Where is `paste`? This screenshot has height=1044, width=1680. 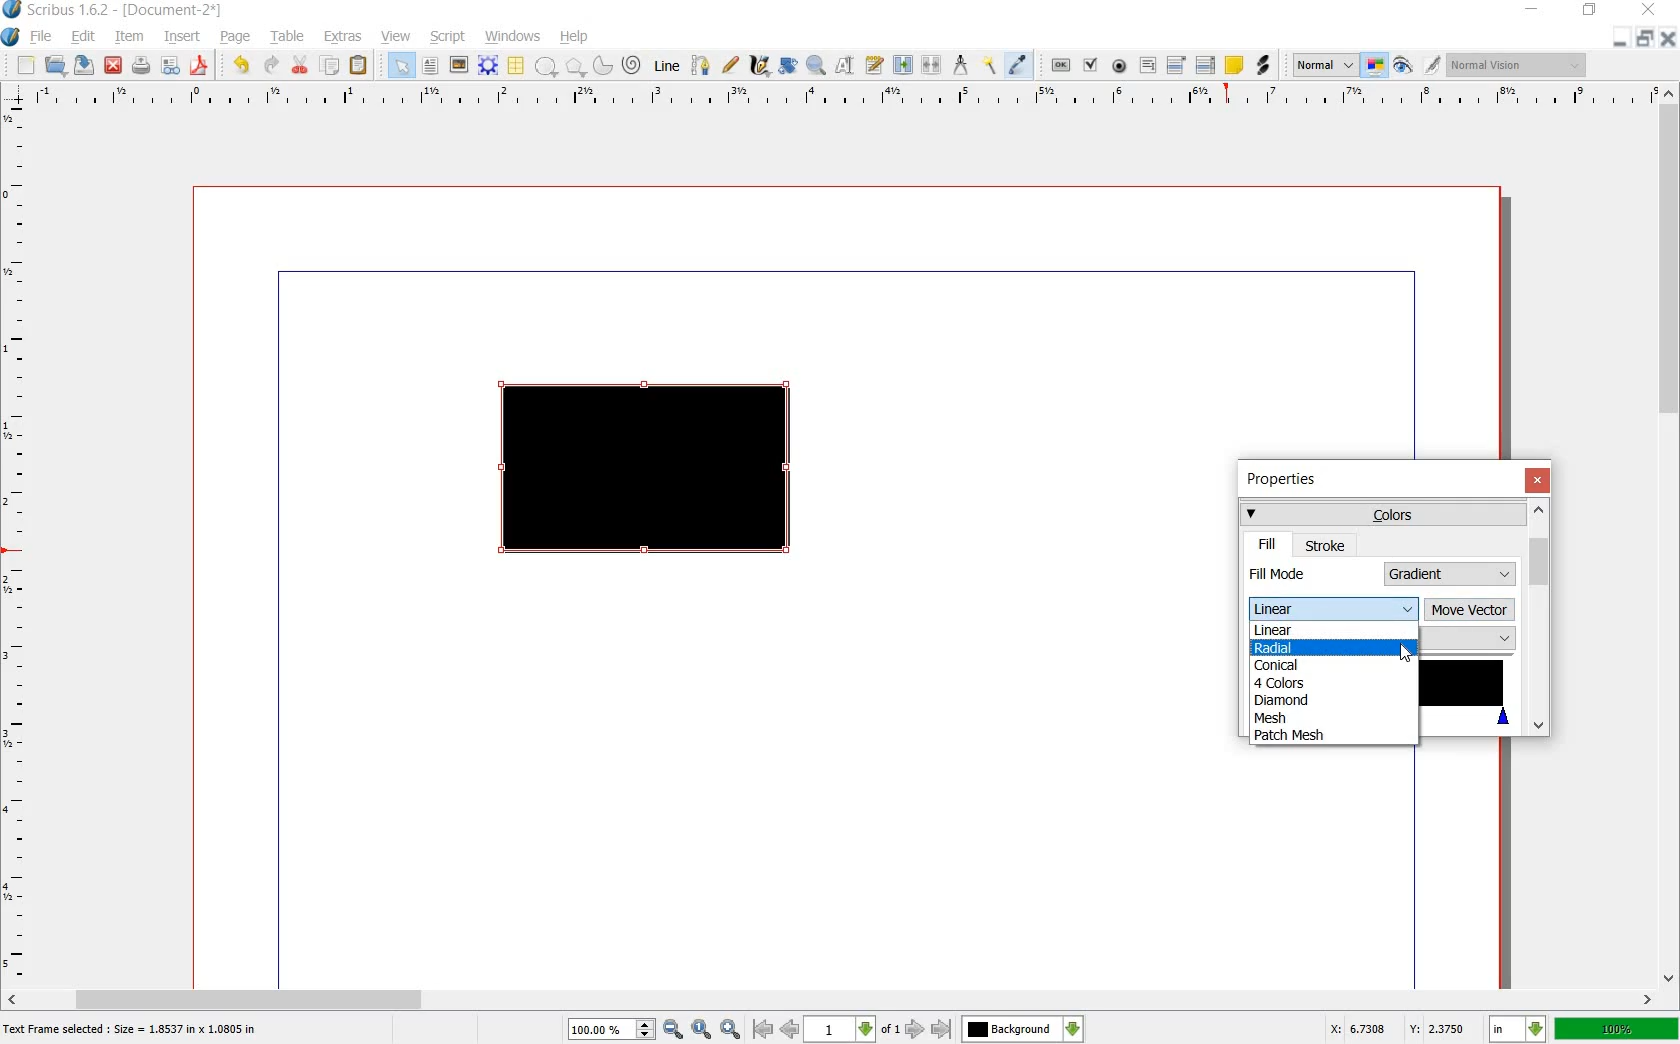 paste is located at coordinates (359, 66).